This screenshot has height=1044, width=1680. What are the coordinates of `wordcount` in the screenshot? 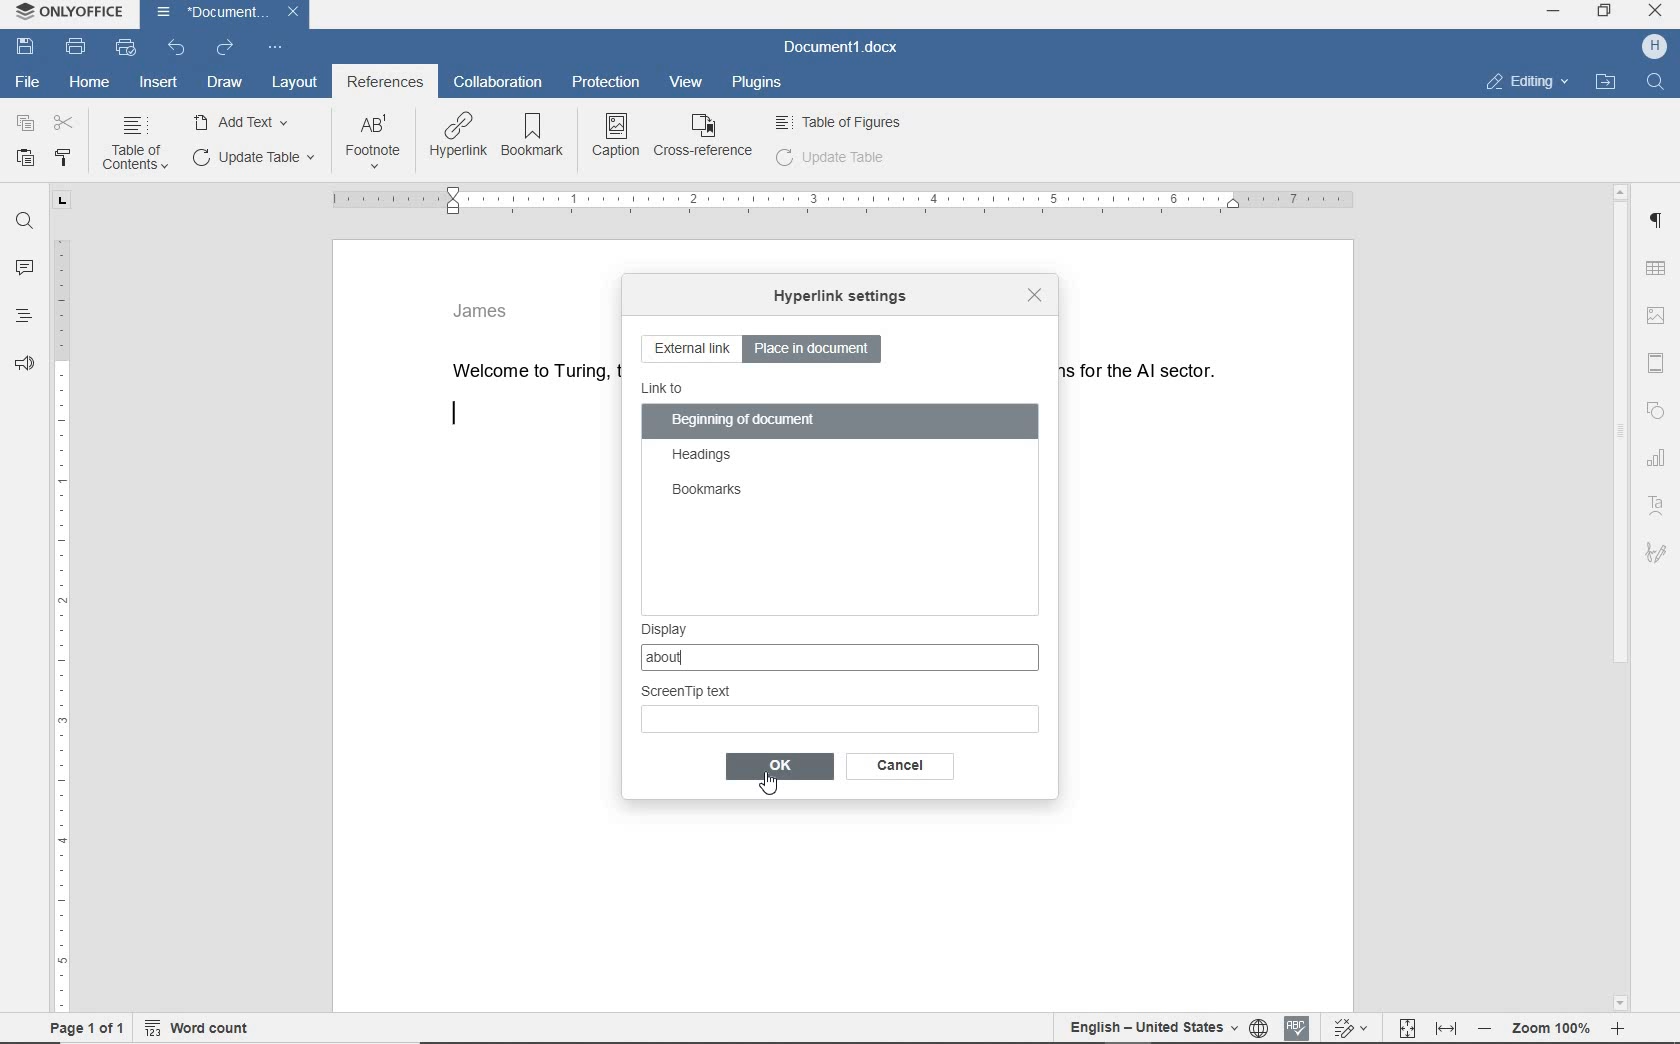 It's located at (202, 1028).